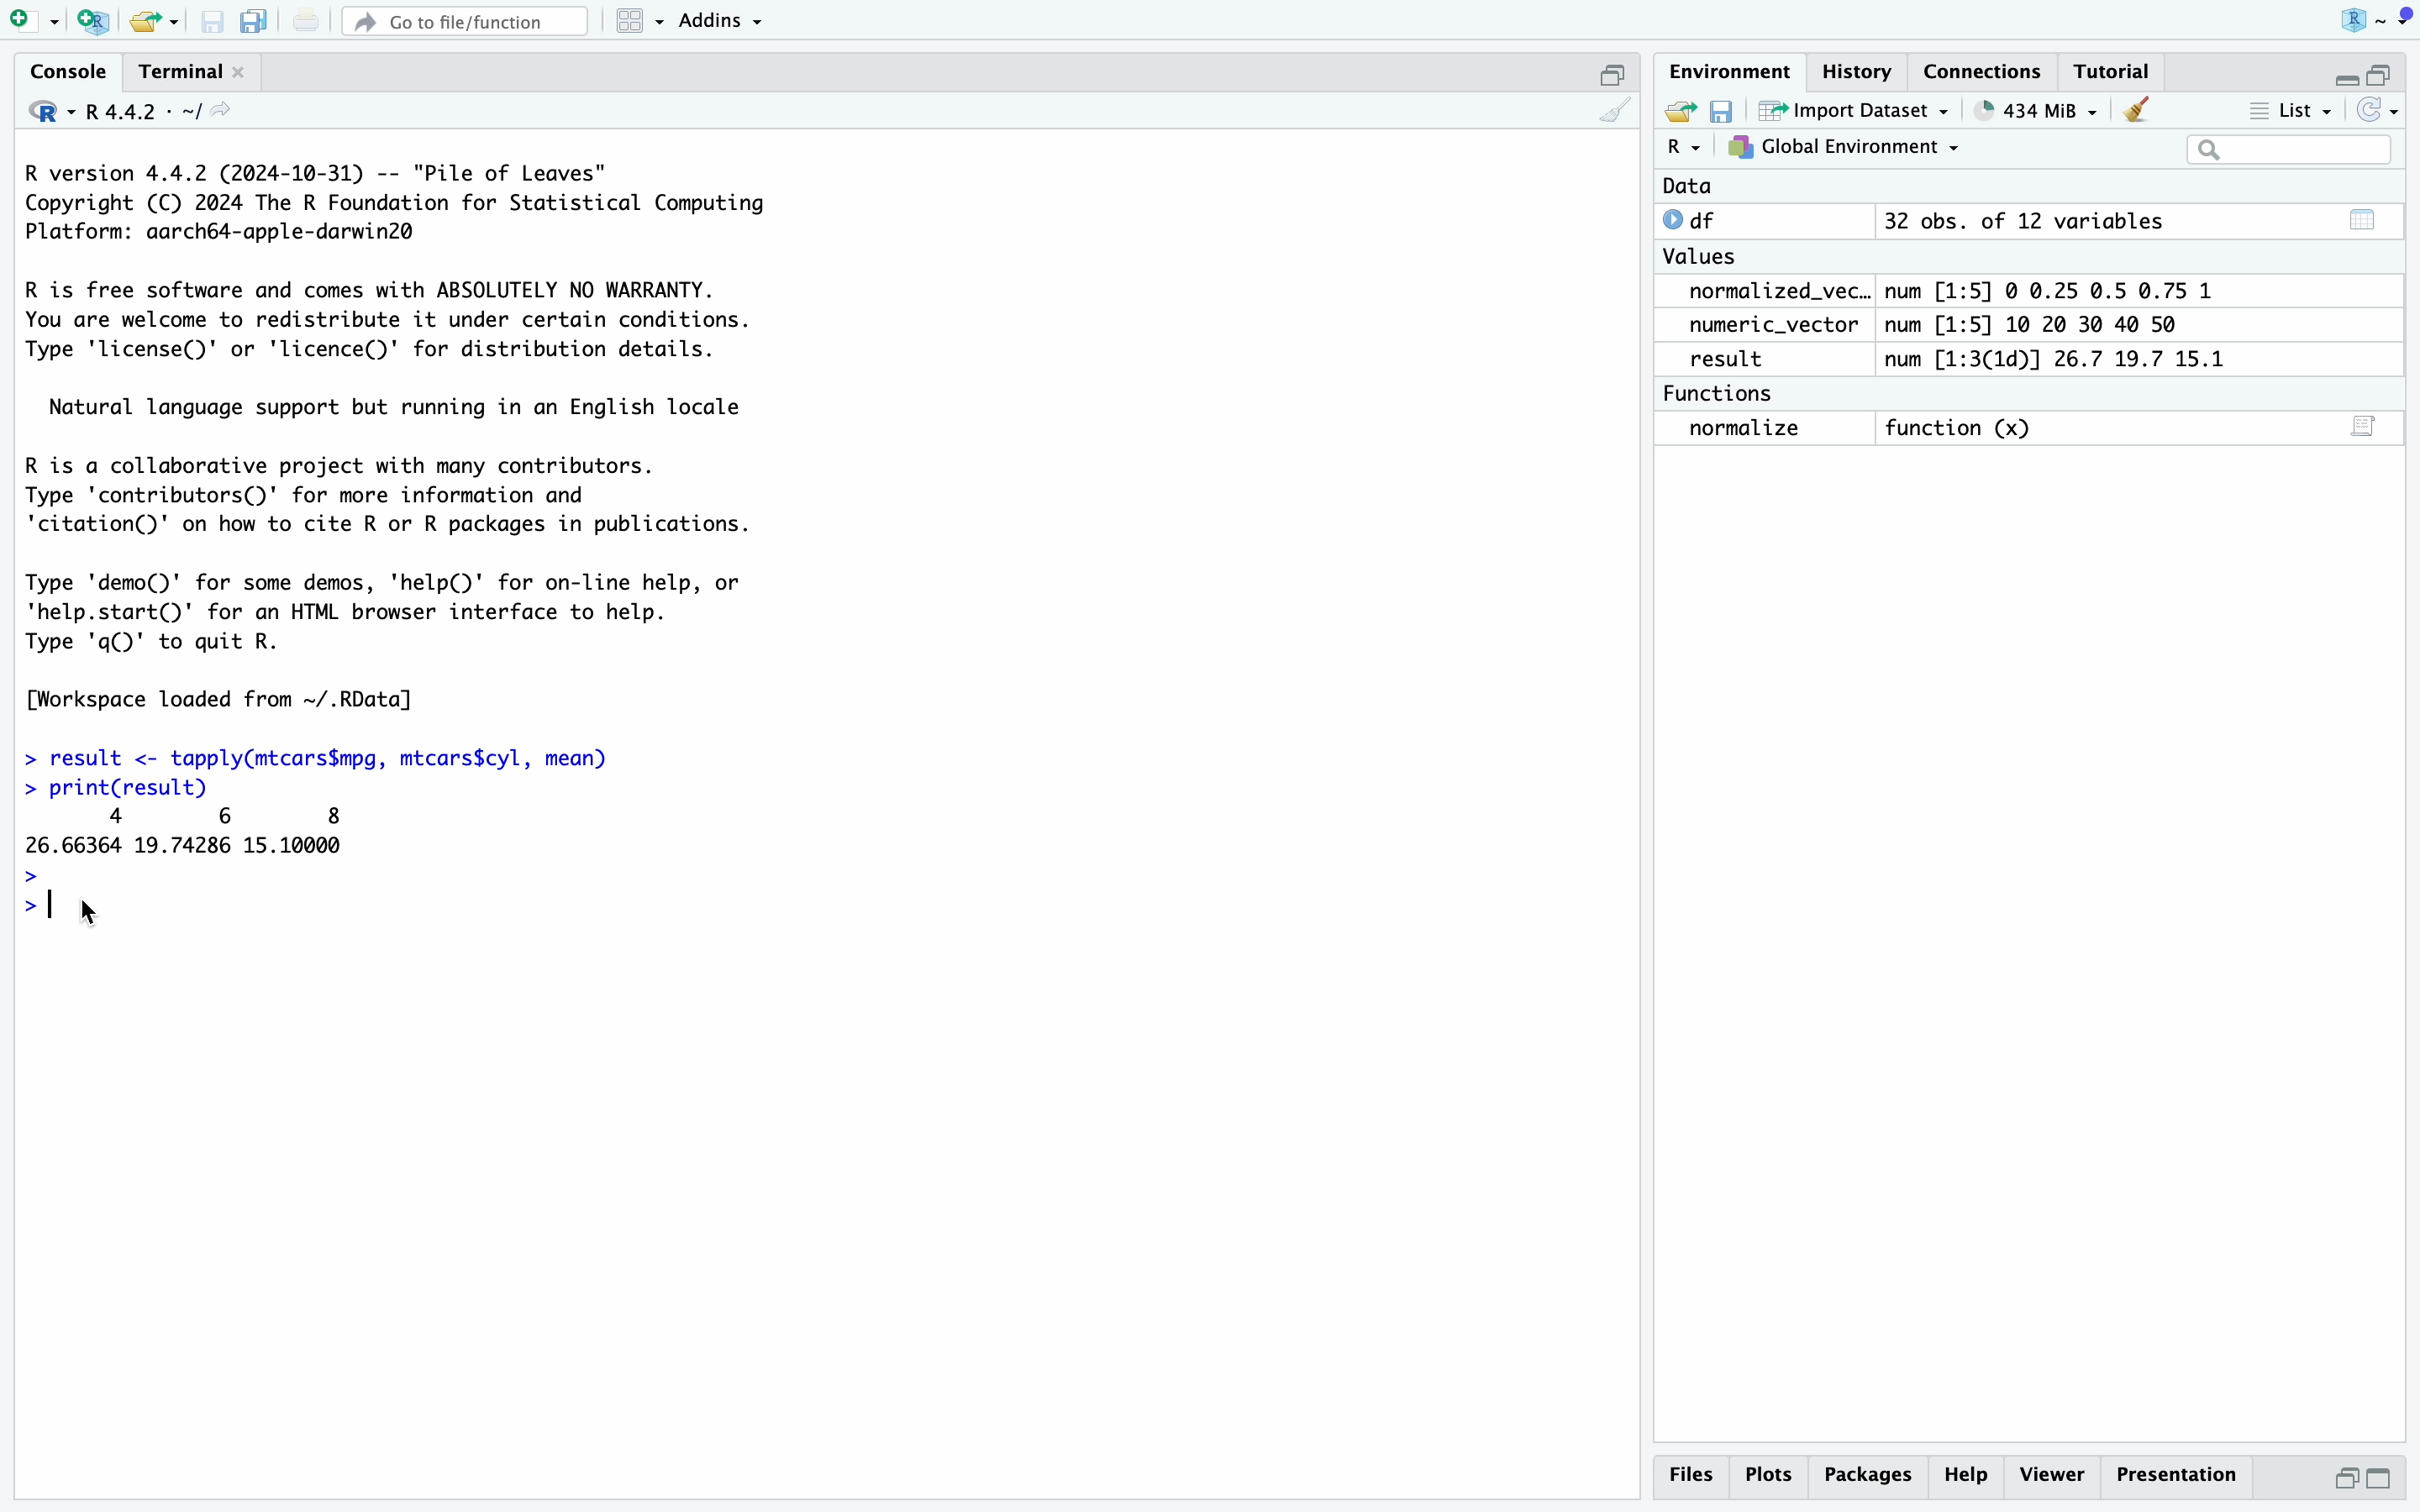 This screenshot has width=2420, height=1512. Describe the element at coordinates (1731, 70) in the screenshot. I see `Environment` at that location.